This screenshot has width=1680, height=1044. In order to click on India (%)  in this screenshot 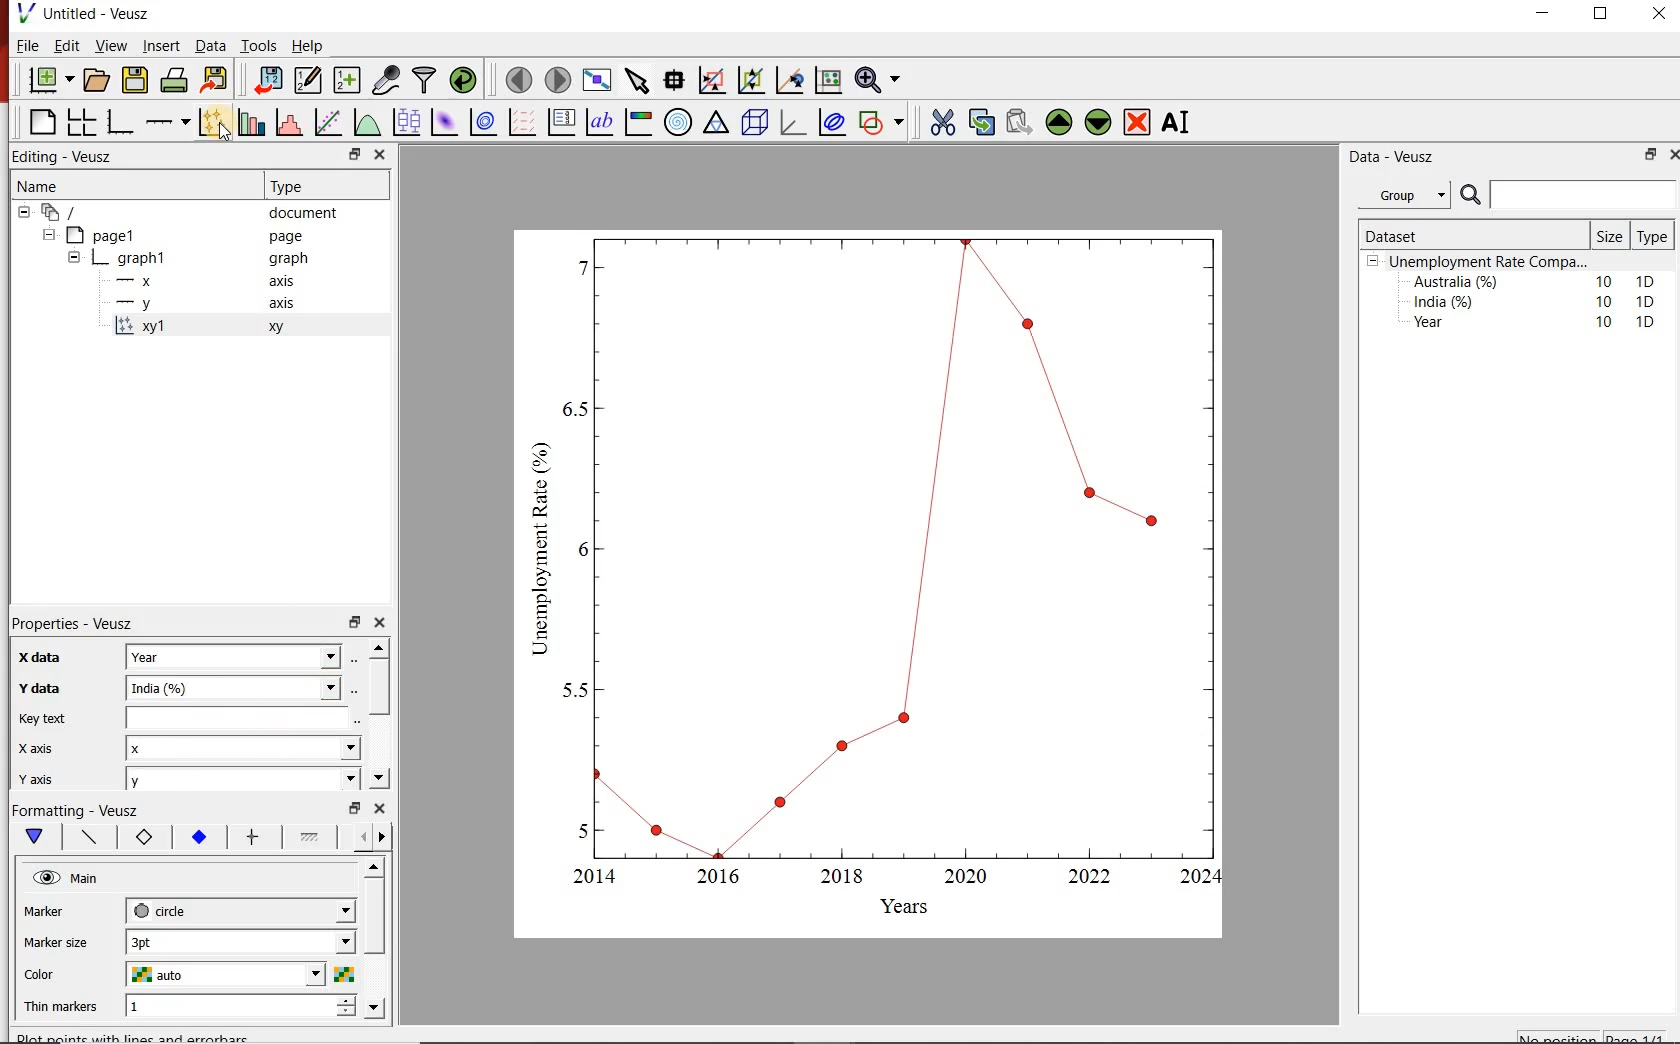, I will do `click(240, 686)`.